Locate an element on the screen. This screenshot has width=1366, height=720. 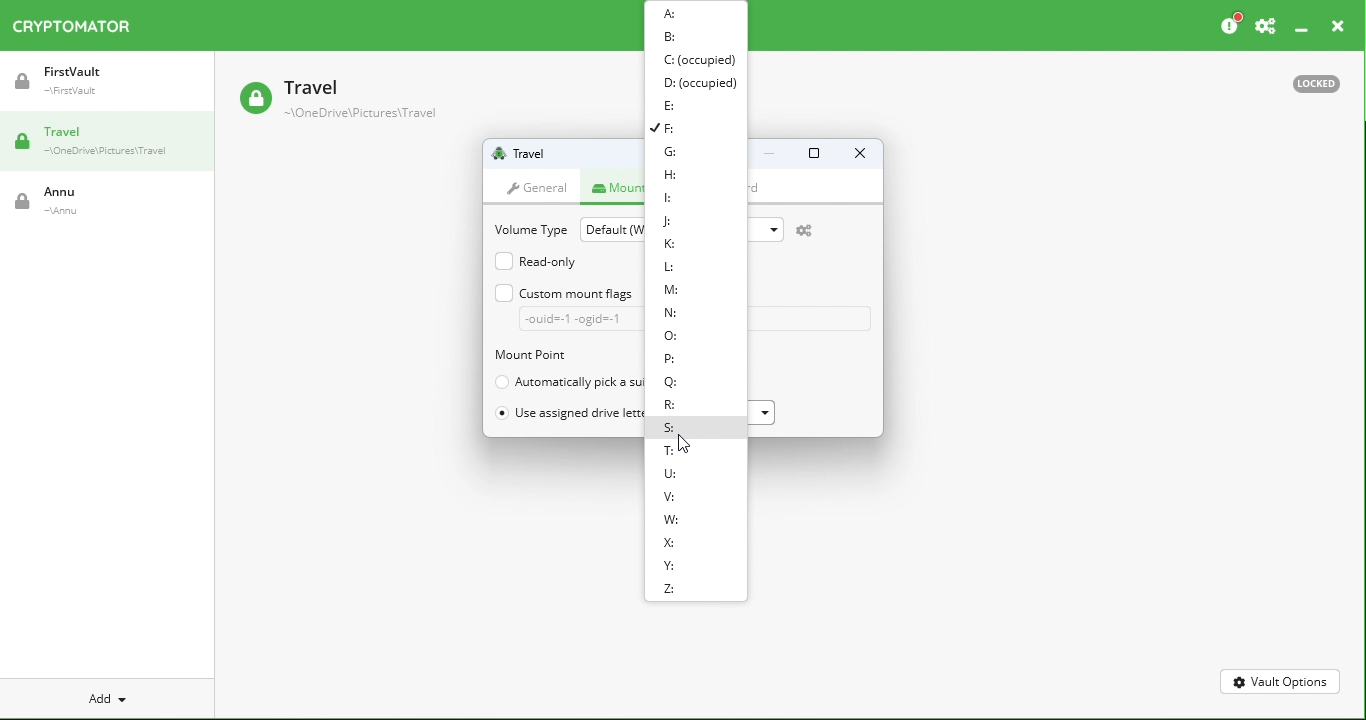
P: is located at coordinates (668, 357).